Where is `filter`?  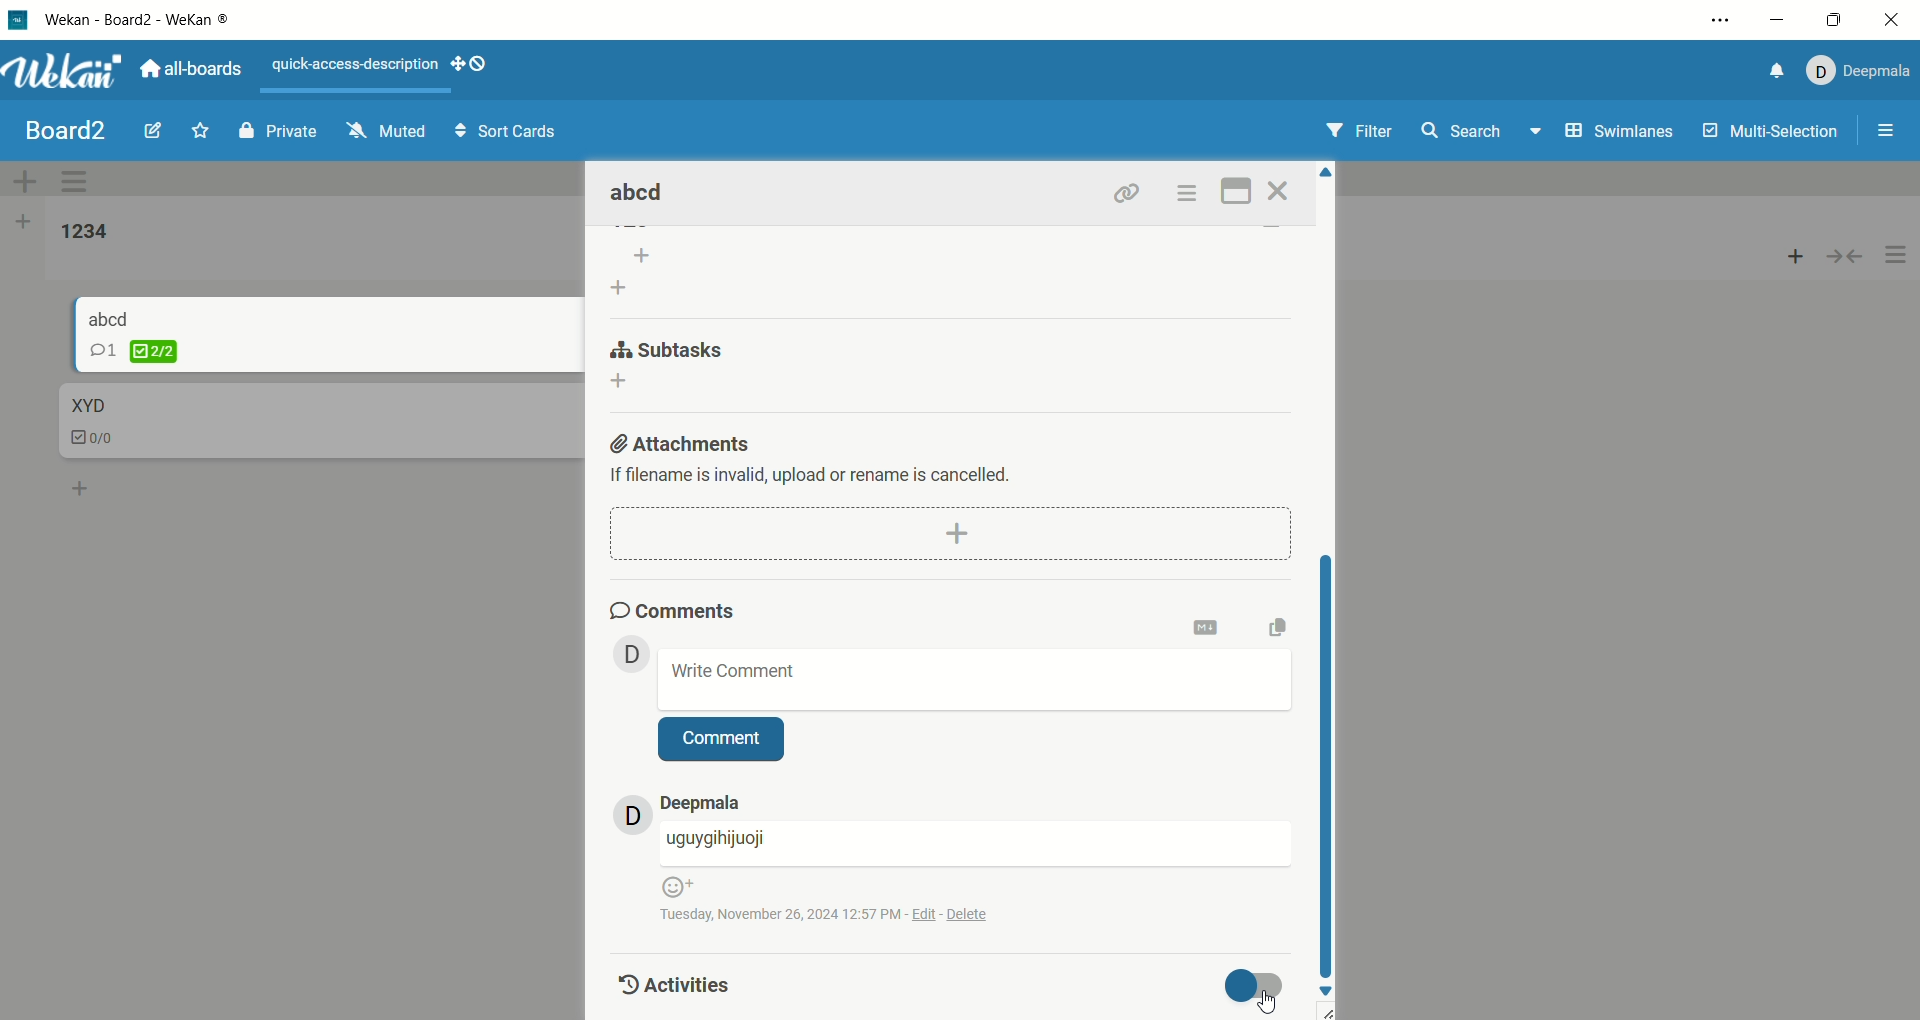 filter is located at coordinates (1363, 132).